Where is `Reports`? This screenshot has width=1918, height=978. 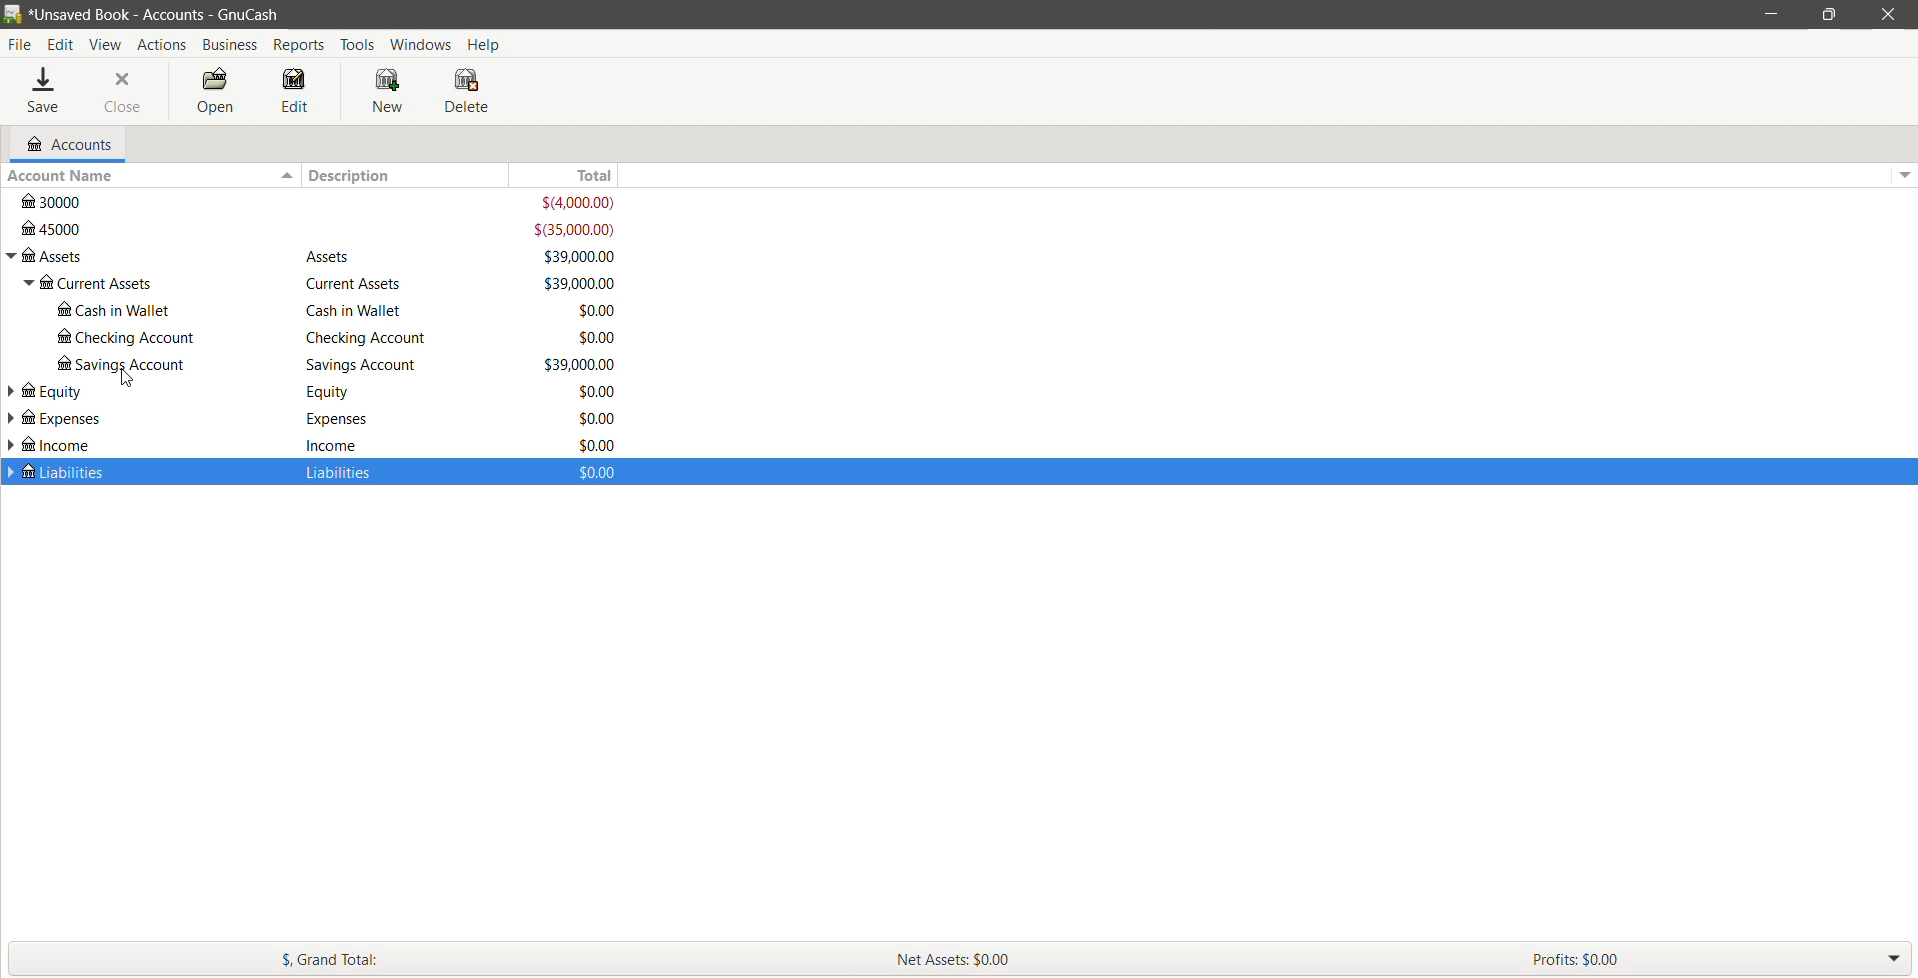 Reports is located at coordinates (302, 45).